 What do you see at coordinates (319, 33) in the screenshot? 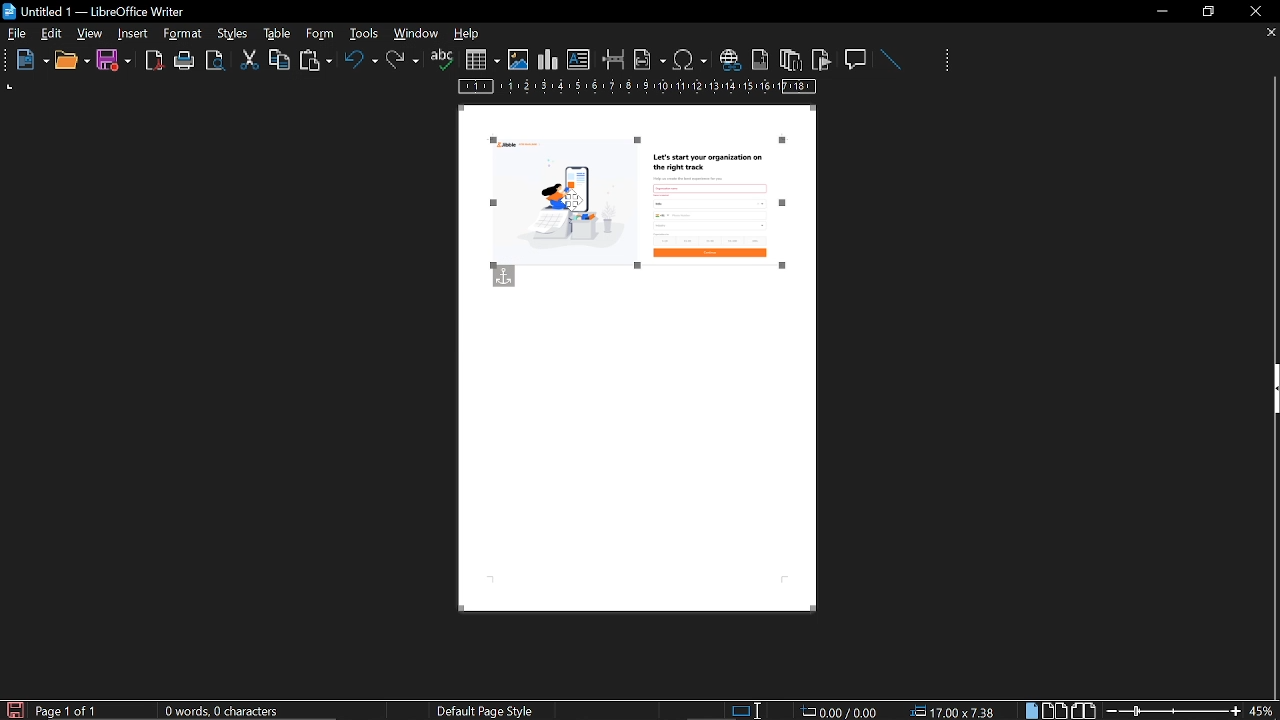
I see `table` at bounding box center [319, 33].